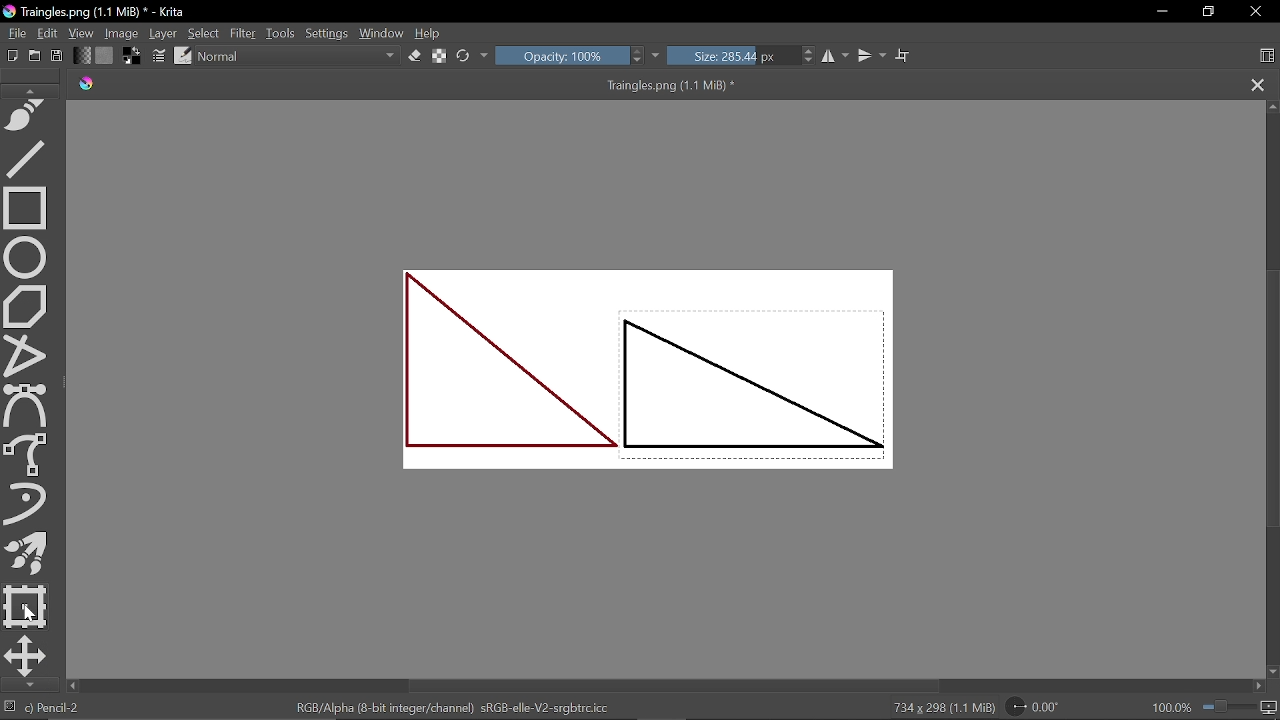 The image size is (1280, 720). I want to click on No selection, so click(8, 707).